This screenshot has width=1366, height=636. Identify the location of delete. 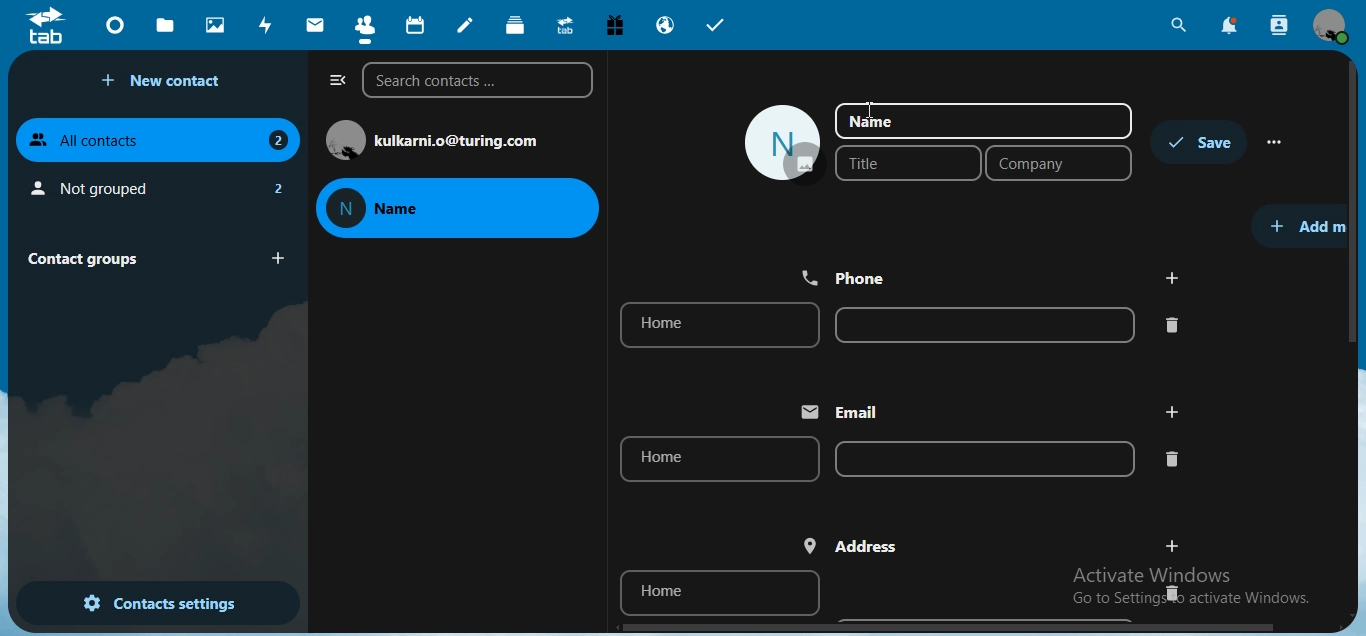
(1172, 459).